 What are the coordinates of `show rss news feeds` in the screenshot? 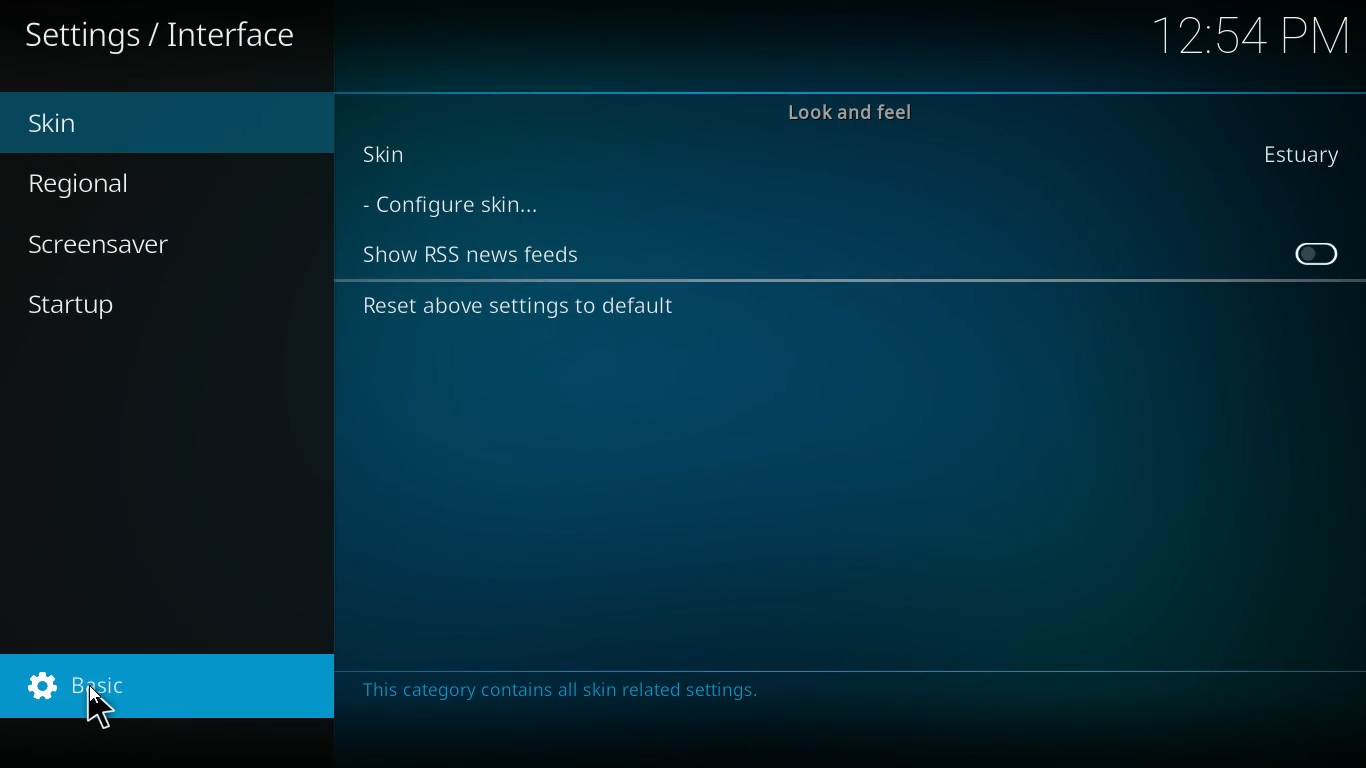 It's located at (476, 253).